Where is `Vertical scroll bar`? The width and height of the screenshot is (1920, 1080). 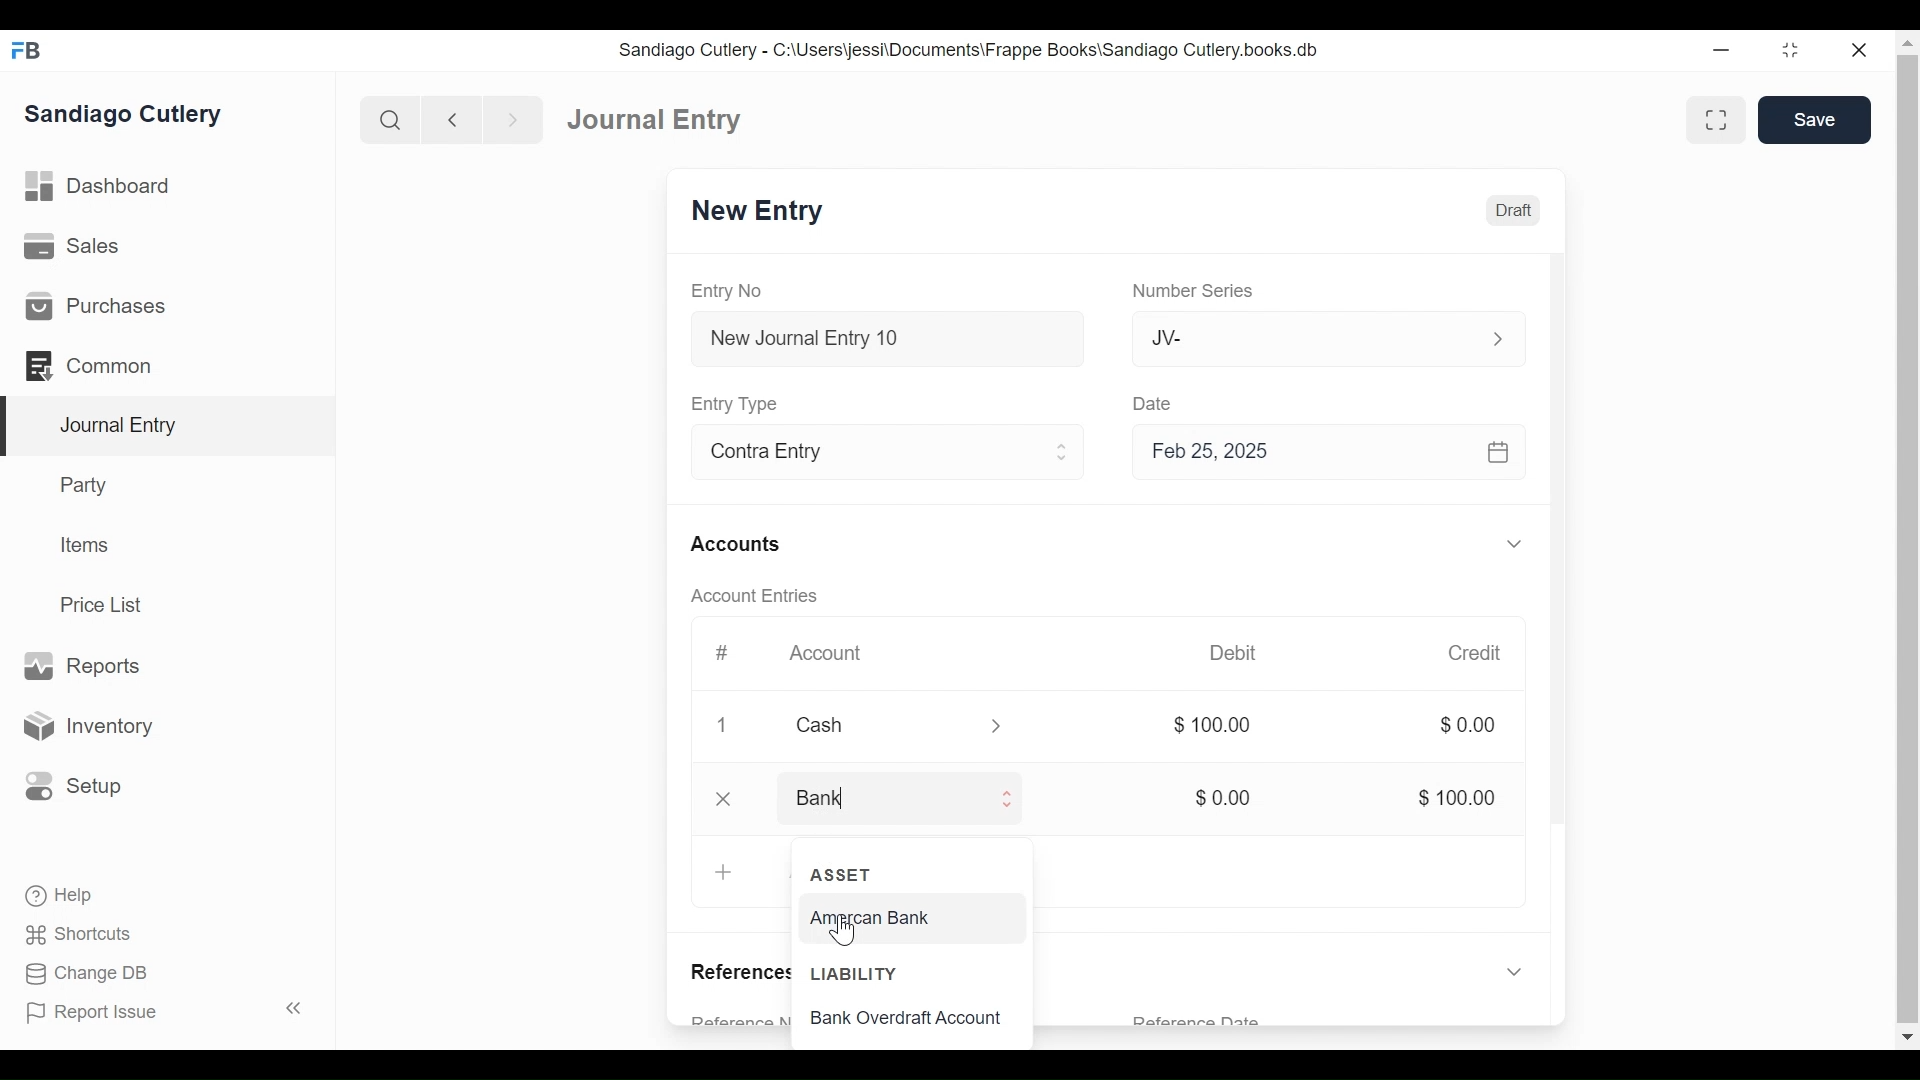
Vertical scroll bar is located at coordinates (1908, 470).